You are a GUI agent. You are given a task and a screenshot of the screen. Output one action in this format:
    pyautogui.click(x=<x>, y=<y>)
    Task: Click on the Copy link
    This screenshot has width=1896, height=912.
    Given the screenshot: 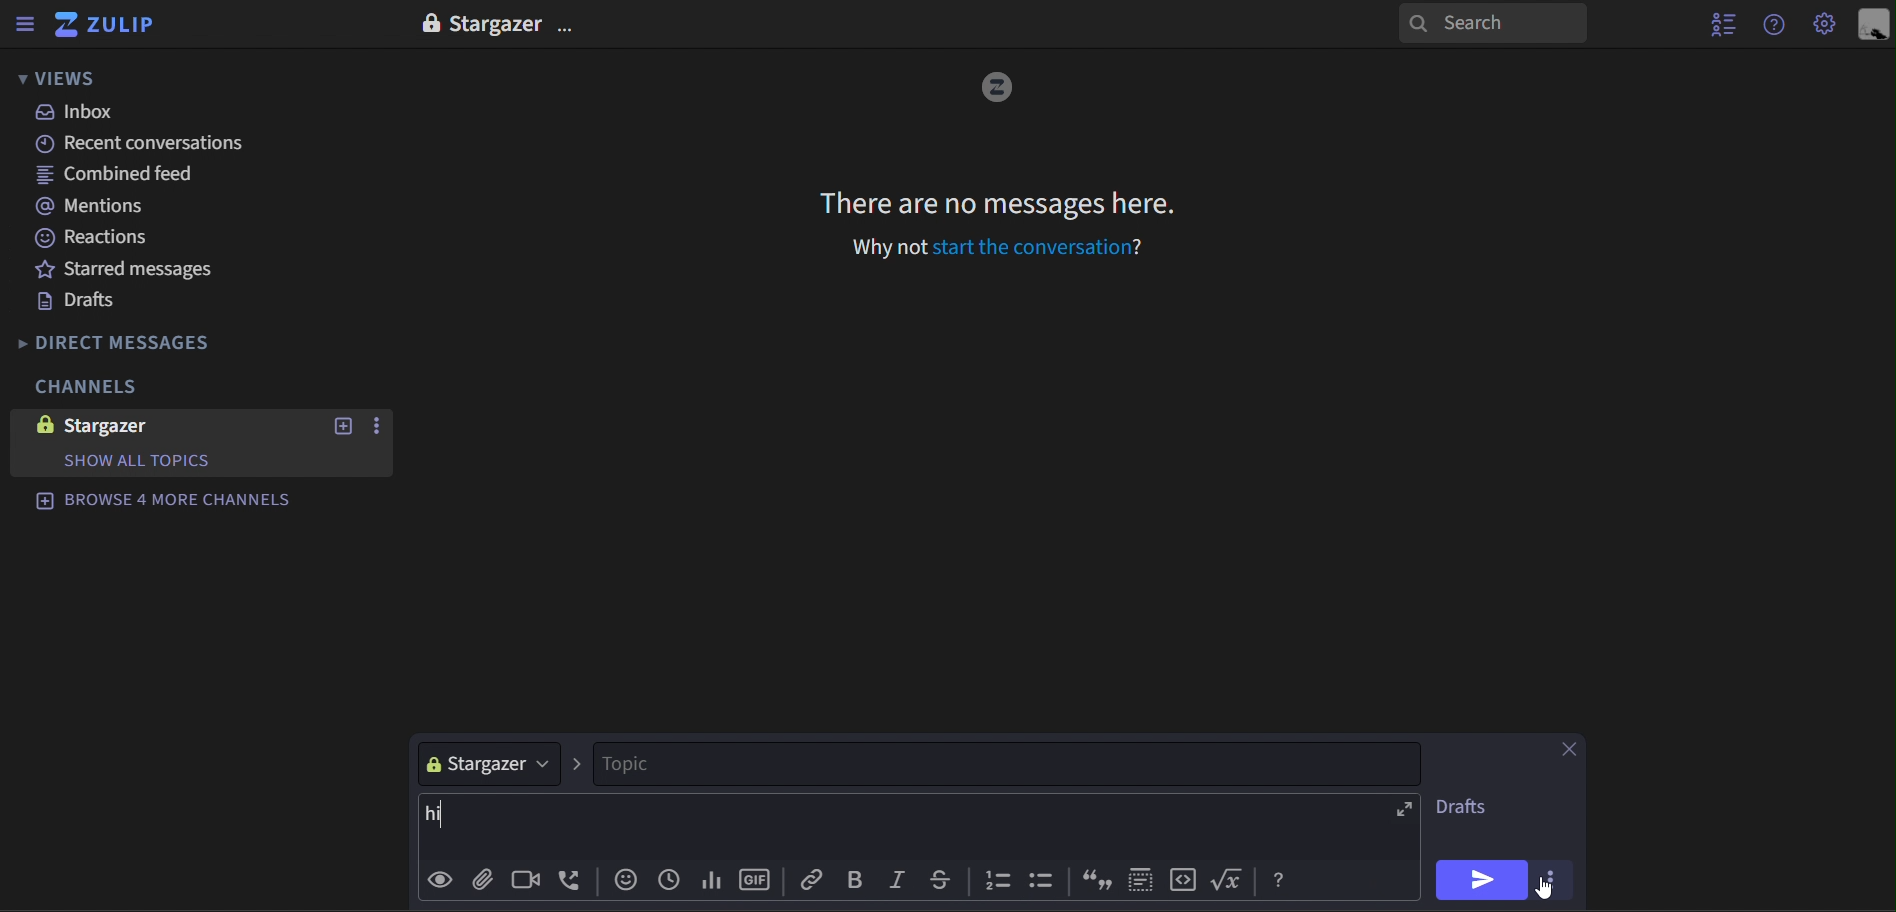 What is the action you would take?
    pyautogui.click(x=815, y=882)
    